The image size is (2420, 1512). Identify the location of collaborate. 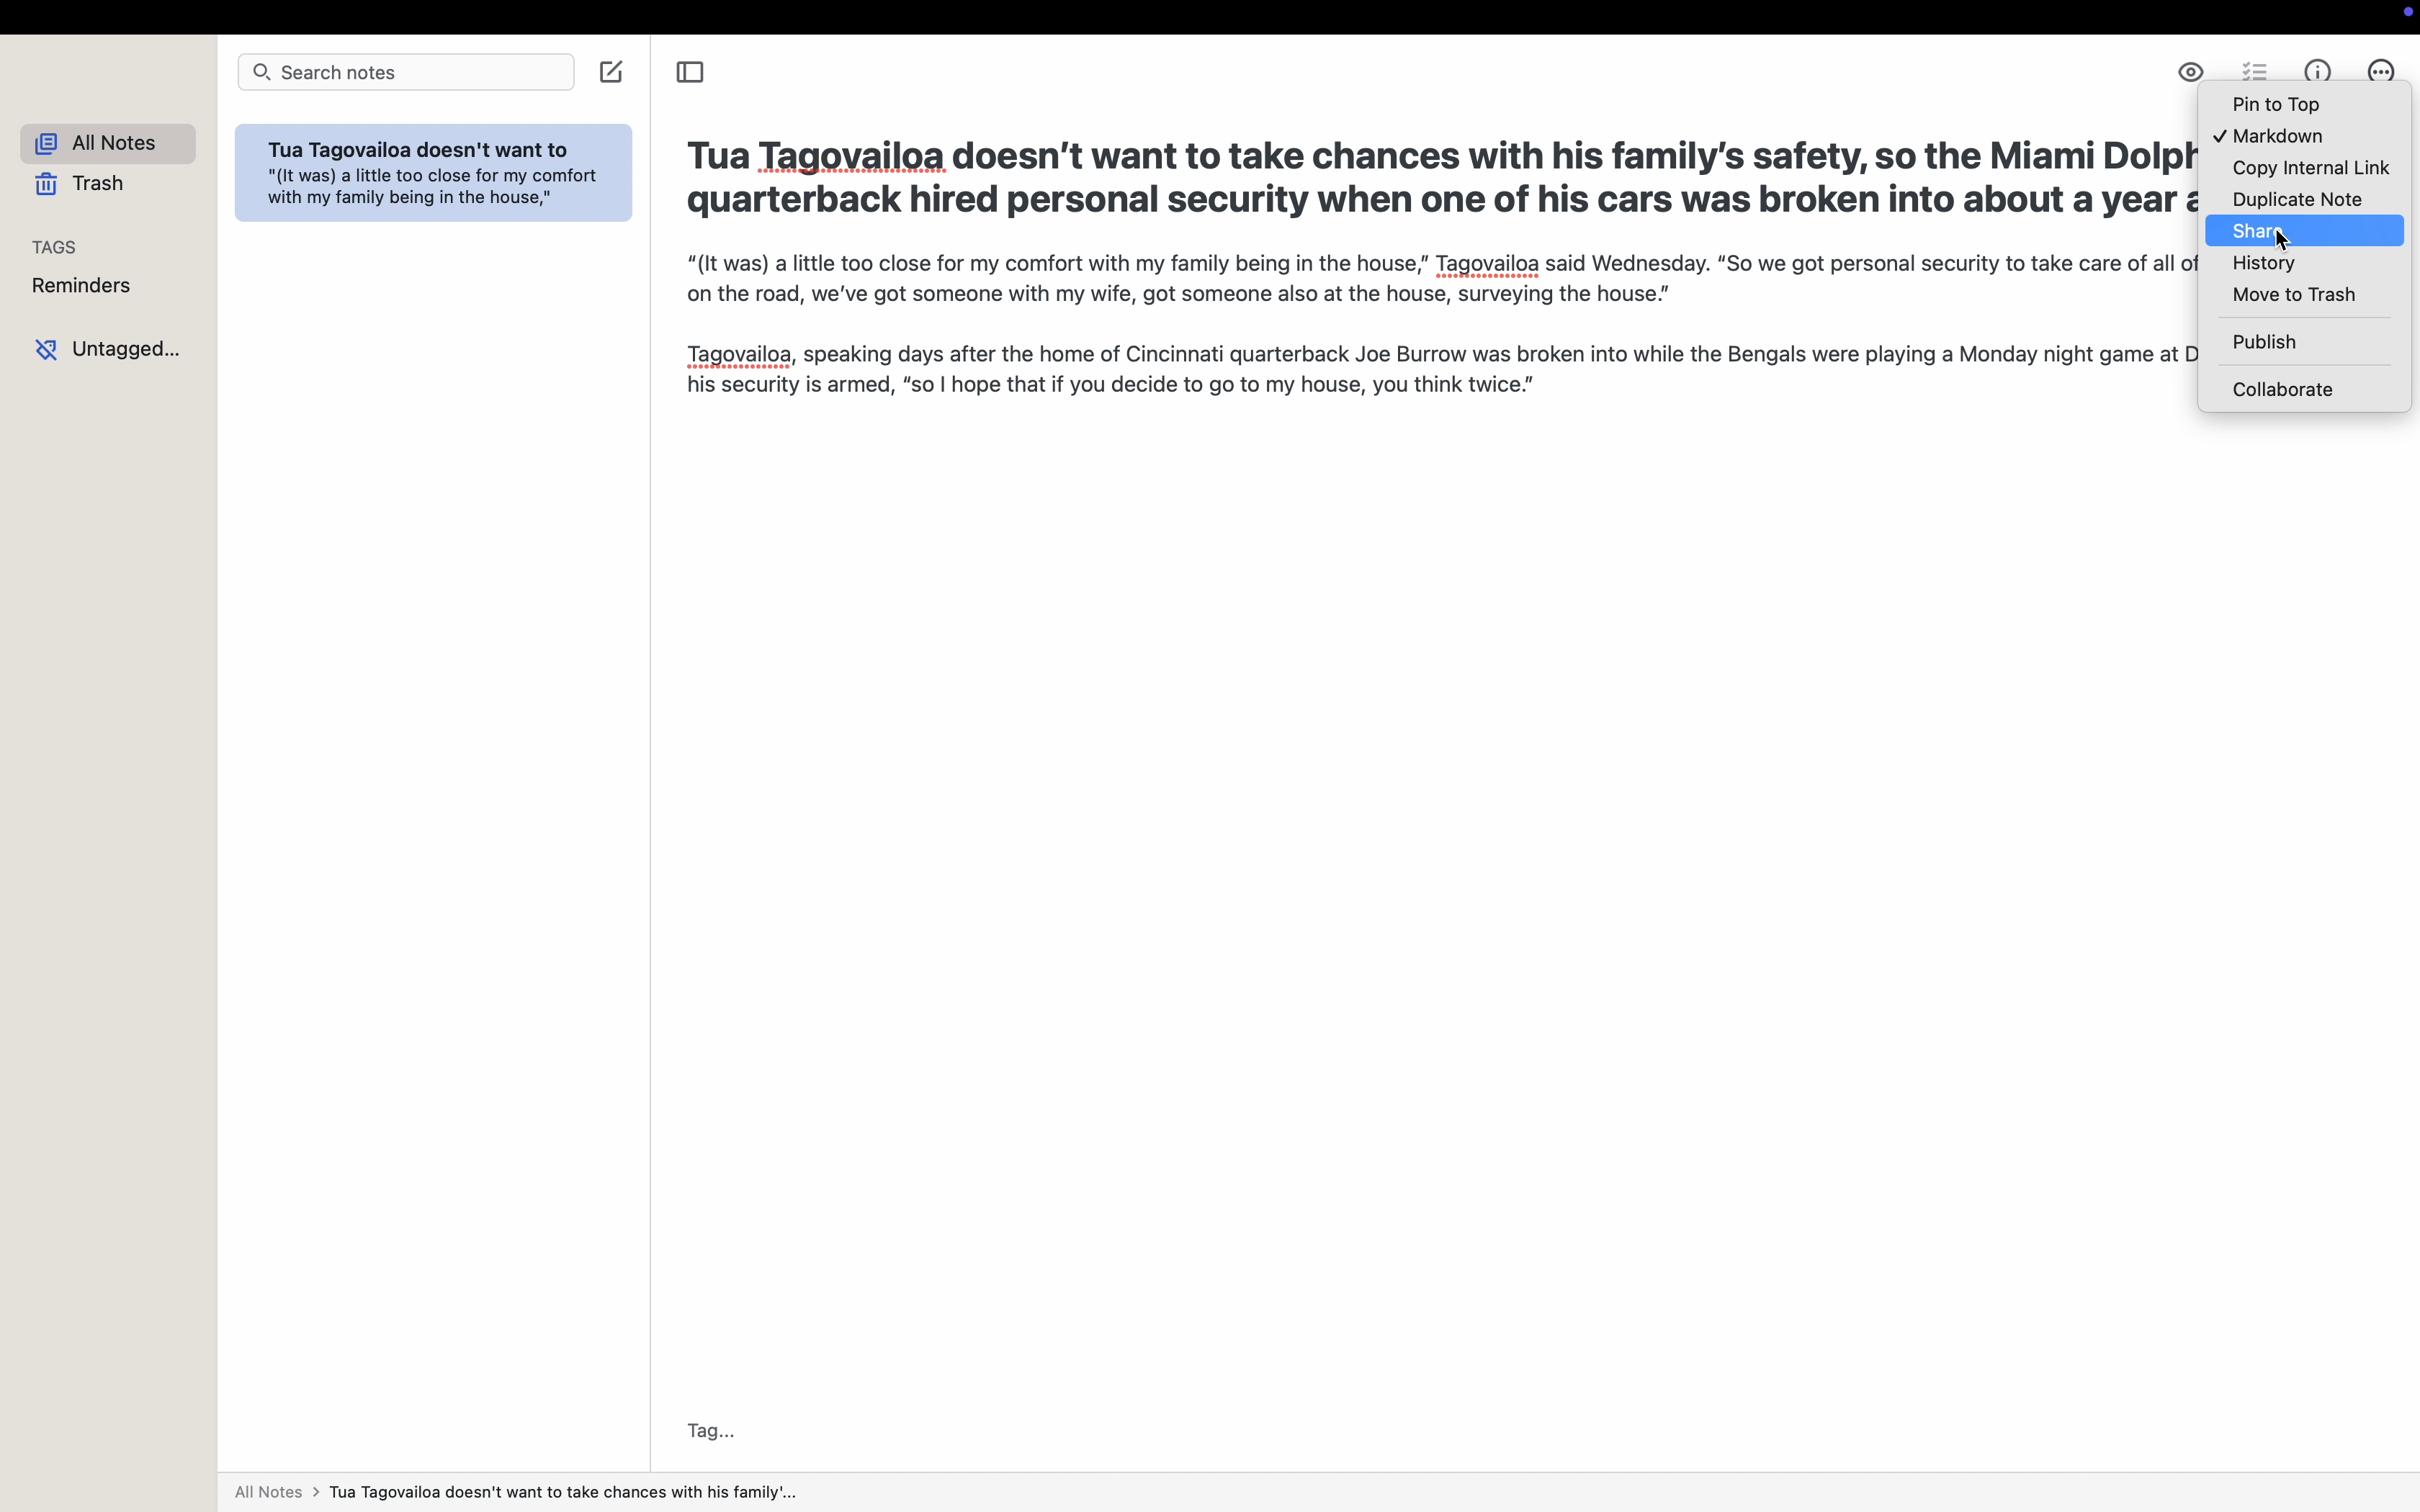
(2286, 389).